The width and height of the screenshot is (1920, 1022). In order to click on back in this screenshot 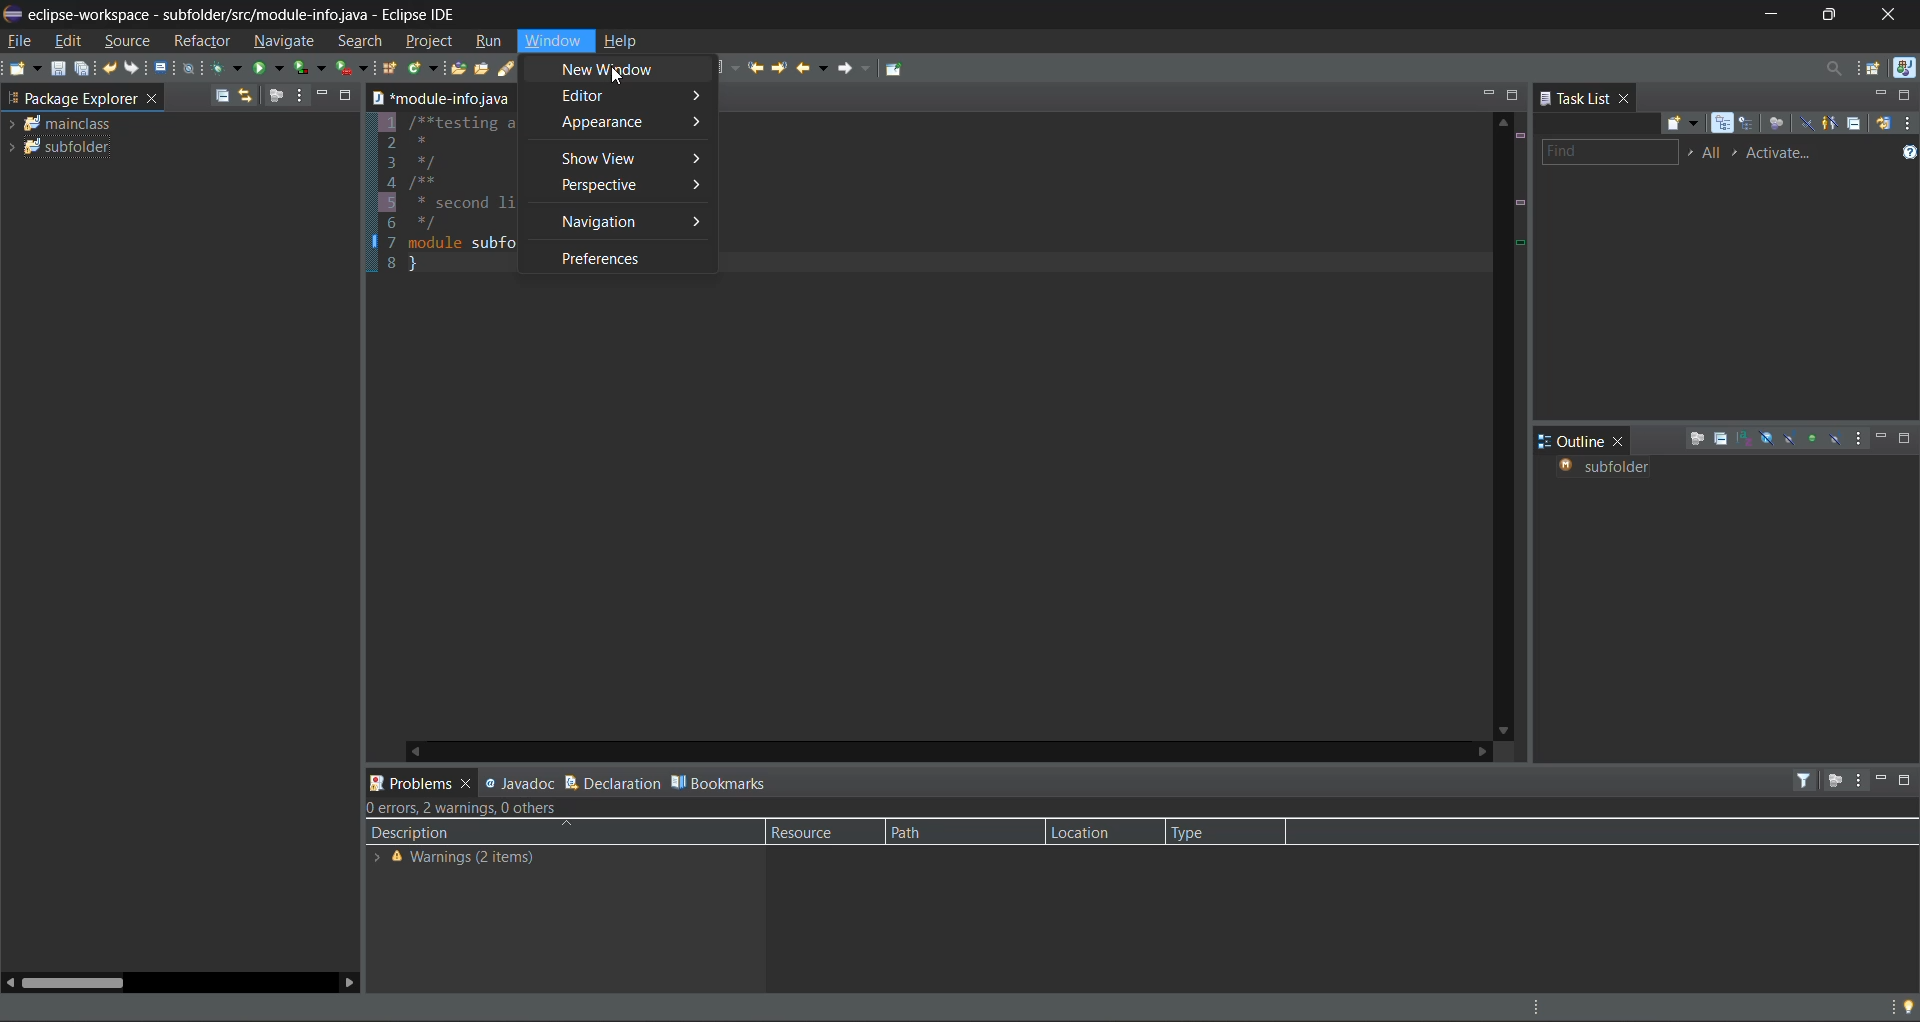, I will do `click(813, 66)`.